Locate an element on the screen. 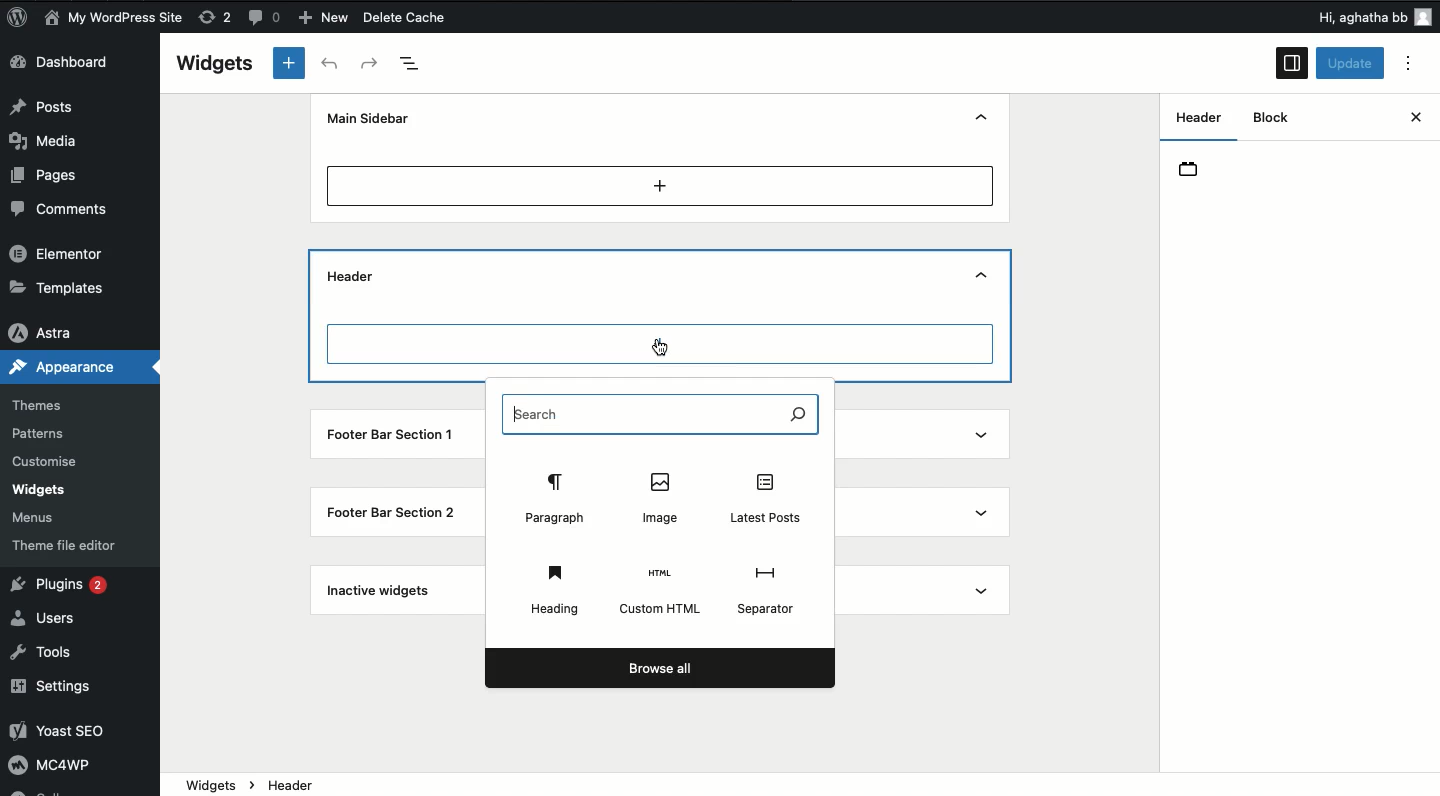 This screenshot has height=796, width=1440. Main sidebar is located at coordinates (373, 118).